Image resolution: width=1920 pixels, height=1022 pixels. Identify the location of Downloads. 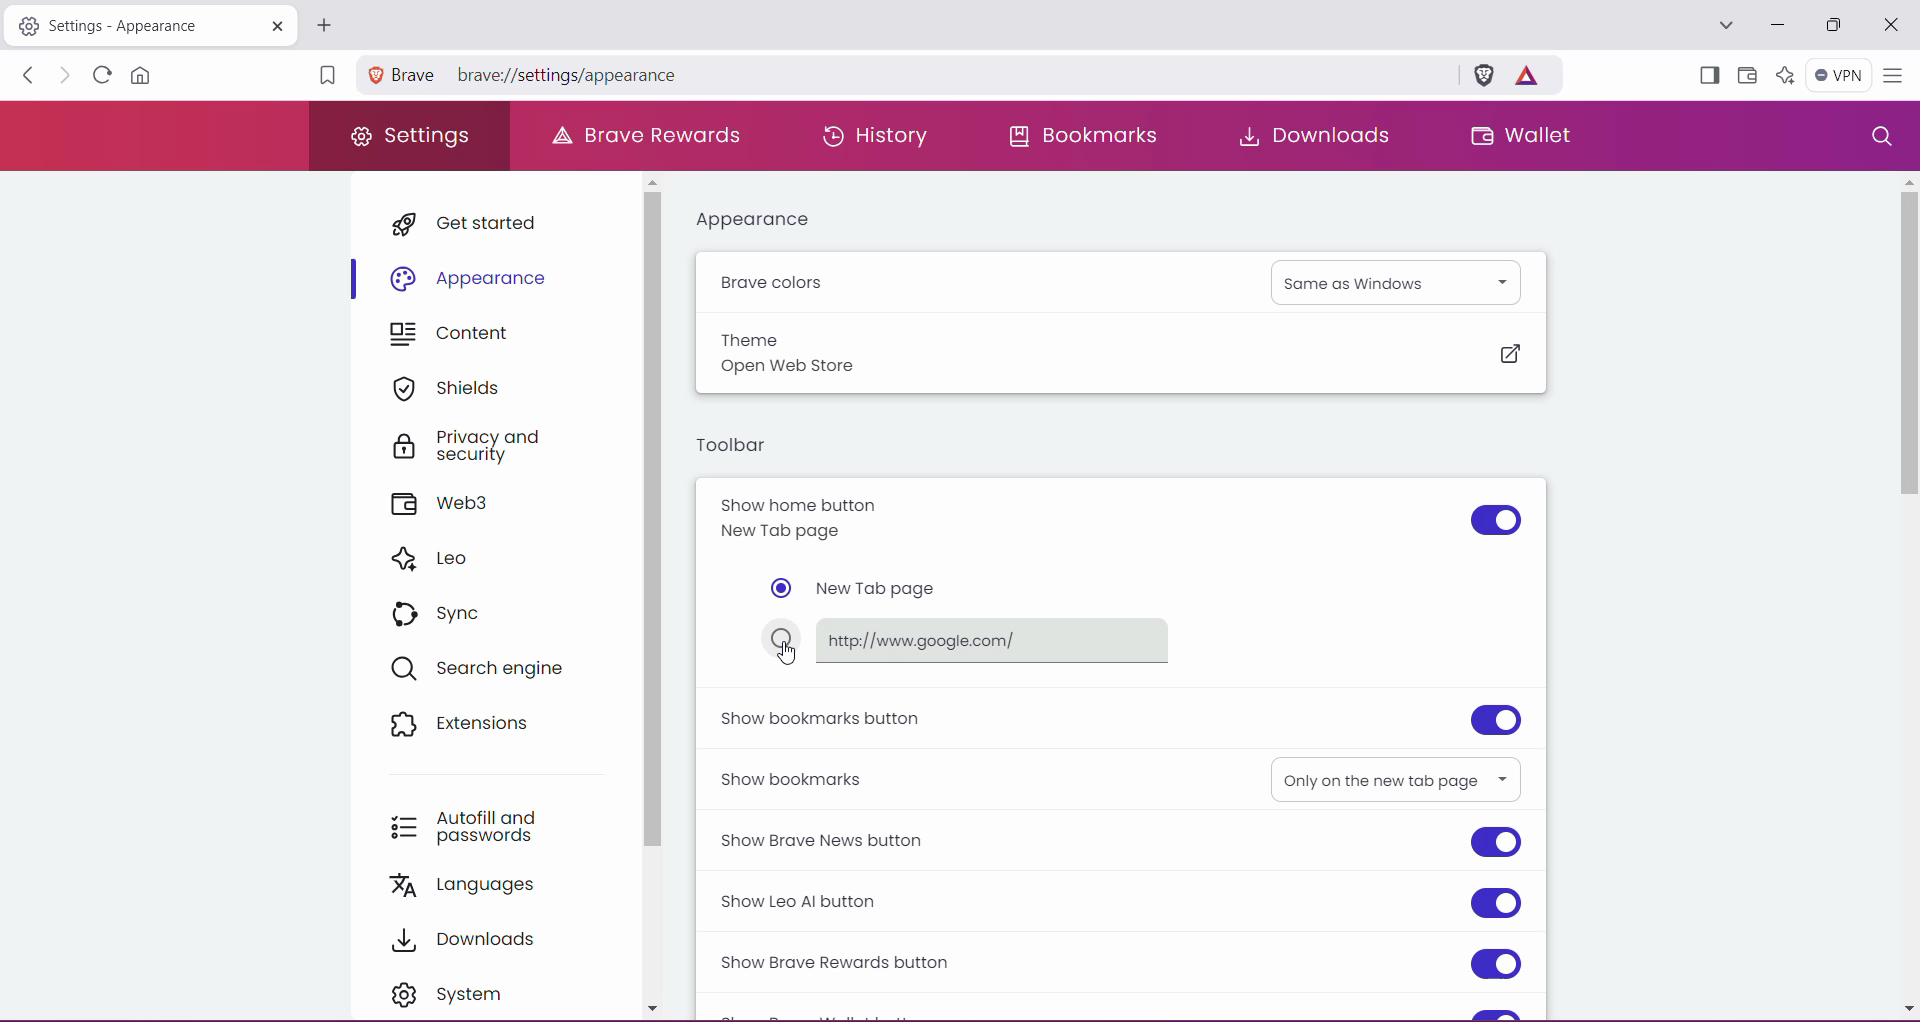
(474, 937).